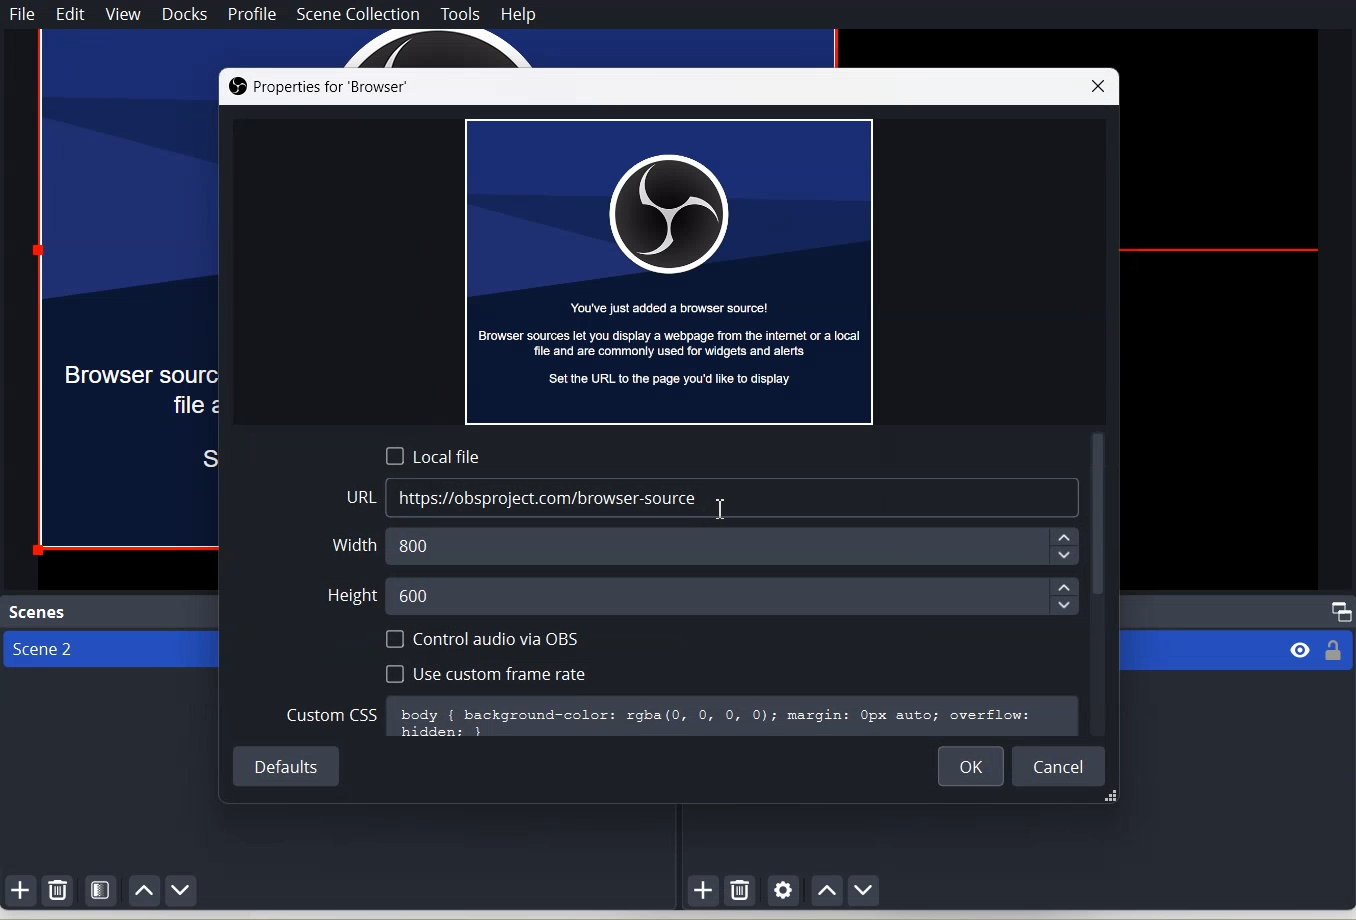  What do you see at coordinates (741, 889) in the screenshot?
I see `Remove selected Source` at bounding box center [741, 889].